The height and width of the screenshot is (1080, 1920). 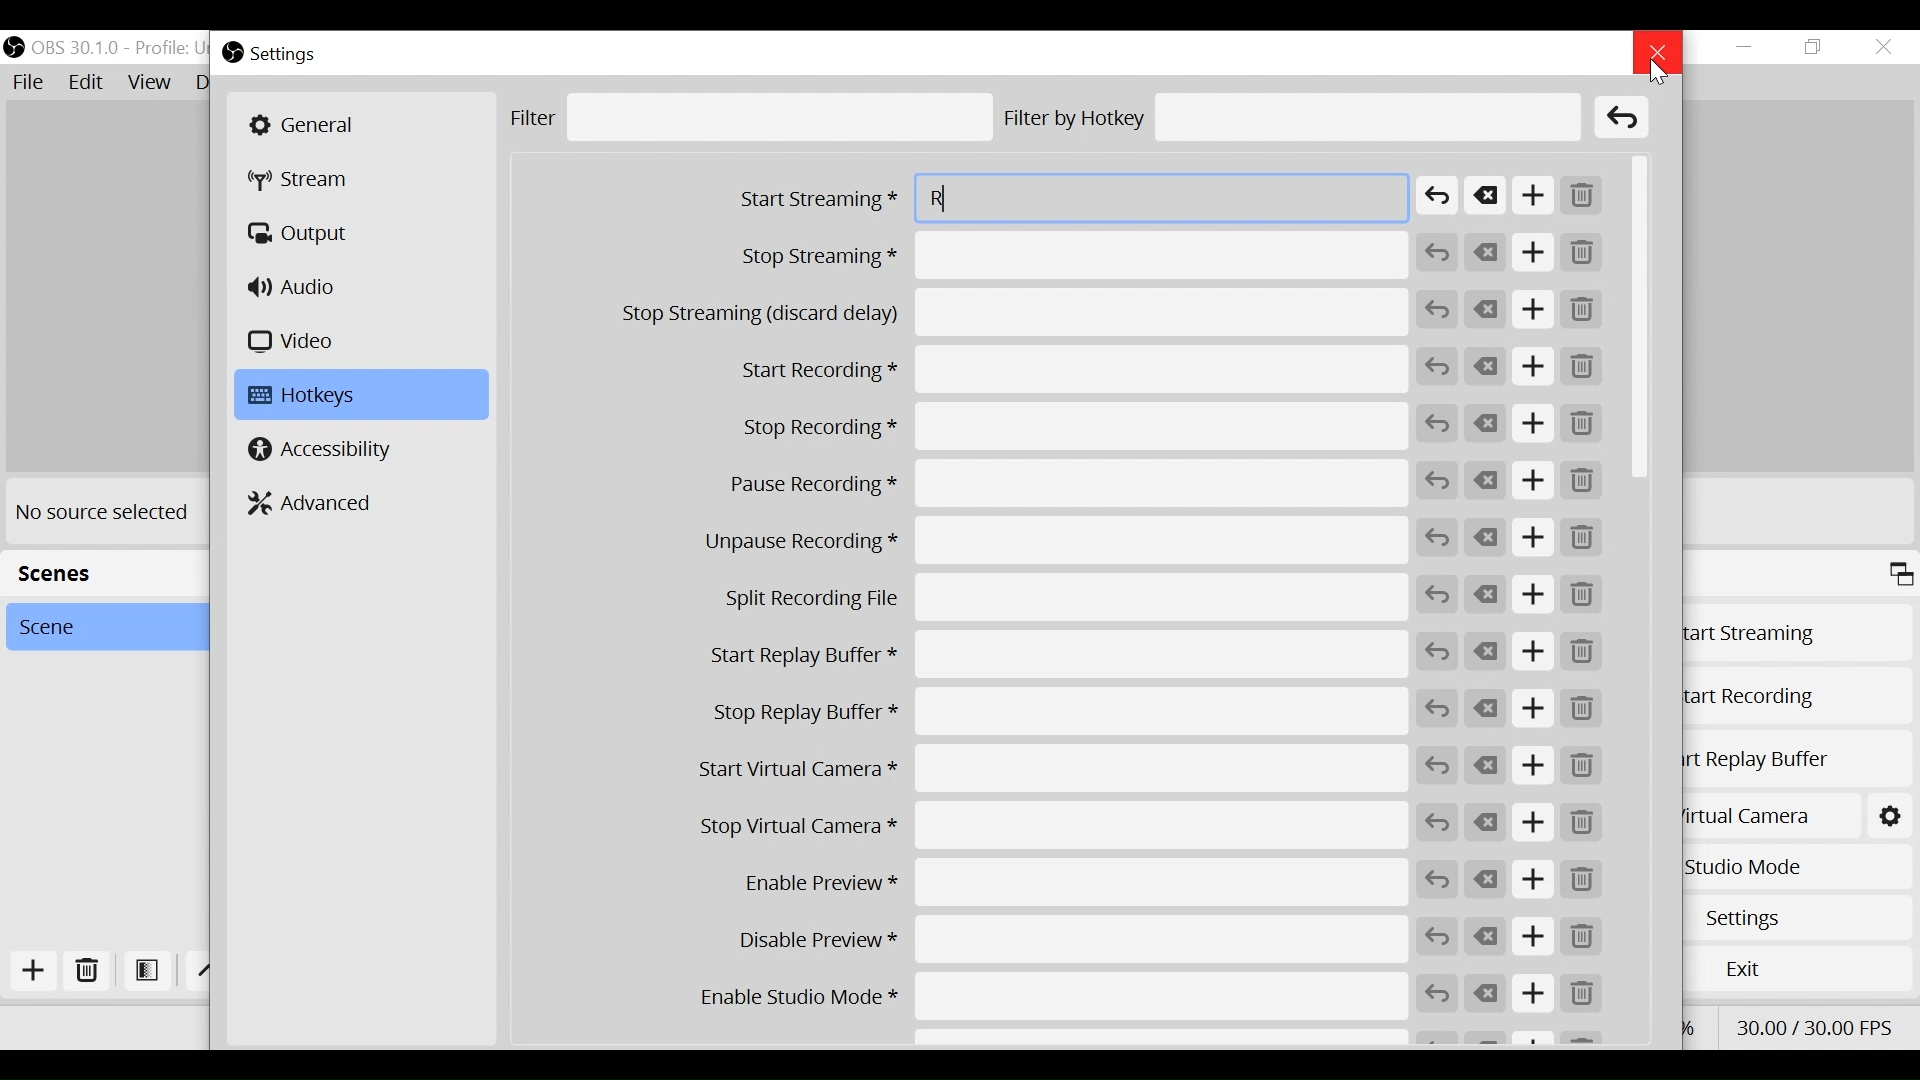 I want to click on Stream, so click(x=304, y=180).